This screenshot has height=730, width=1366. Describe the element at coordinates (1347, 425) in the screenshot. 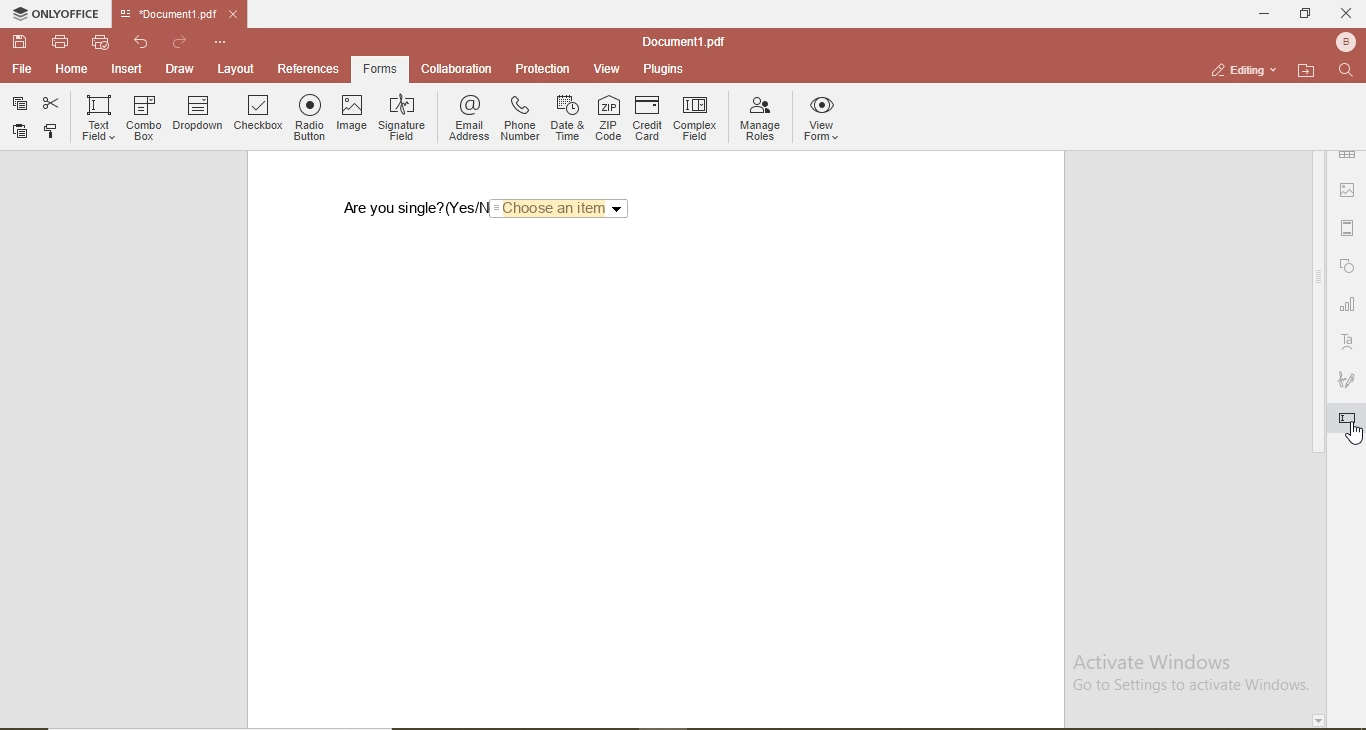

I see `edit` at that location.